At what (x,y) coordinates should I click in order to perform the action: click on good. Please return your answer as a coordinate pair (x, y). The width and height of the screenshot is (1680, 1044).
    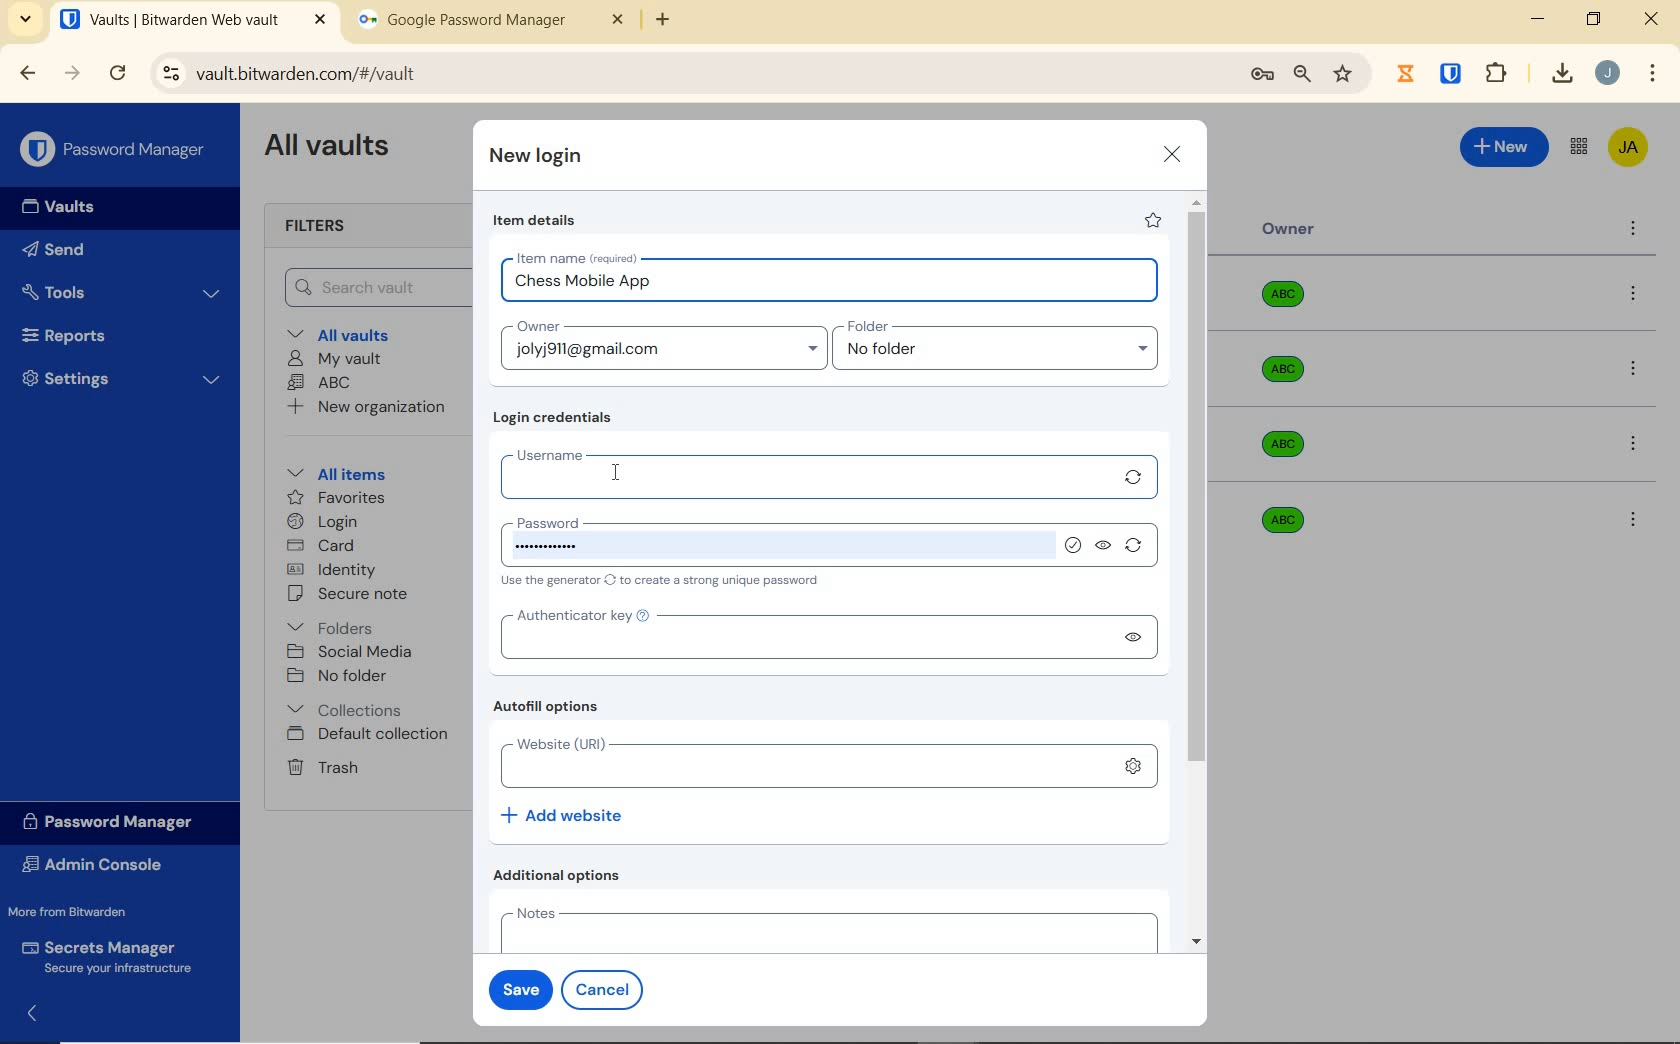
    Looking at the image, I should click on (1077, 547).